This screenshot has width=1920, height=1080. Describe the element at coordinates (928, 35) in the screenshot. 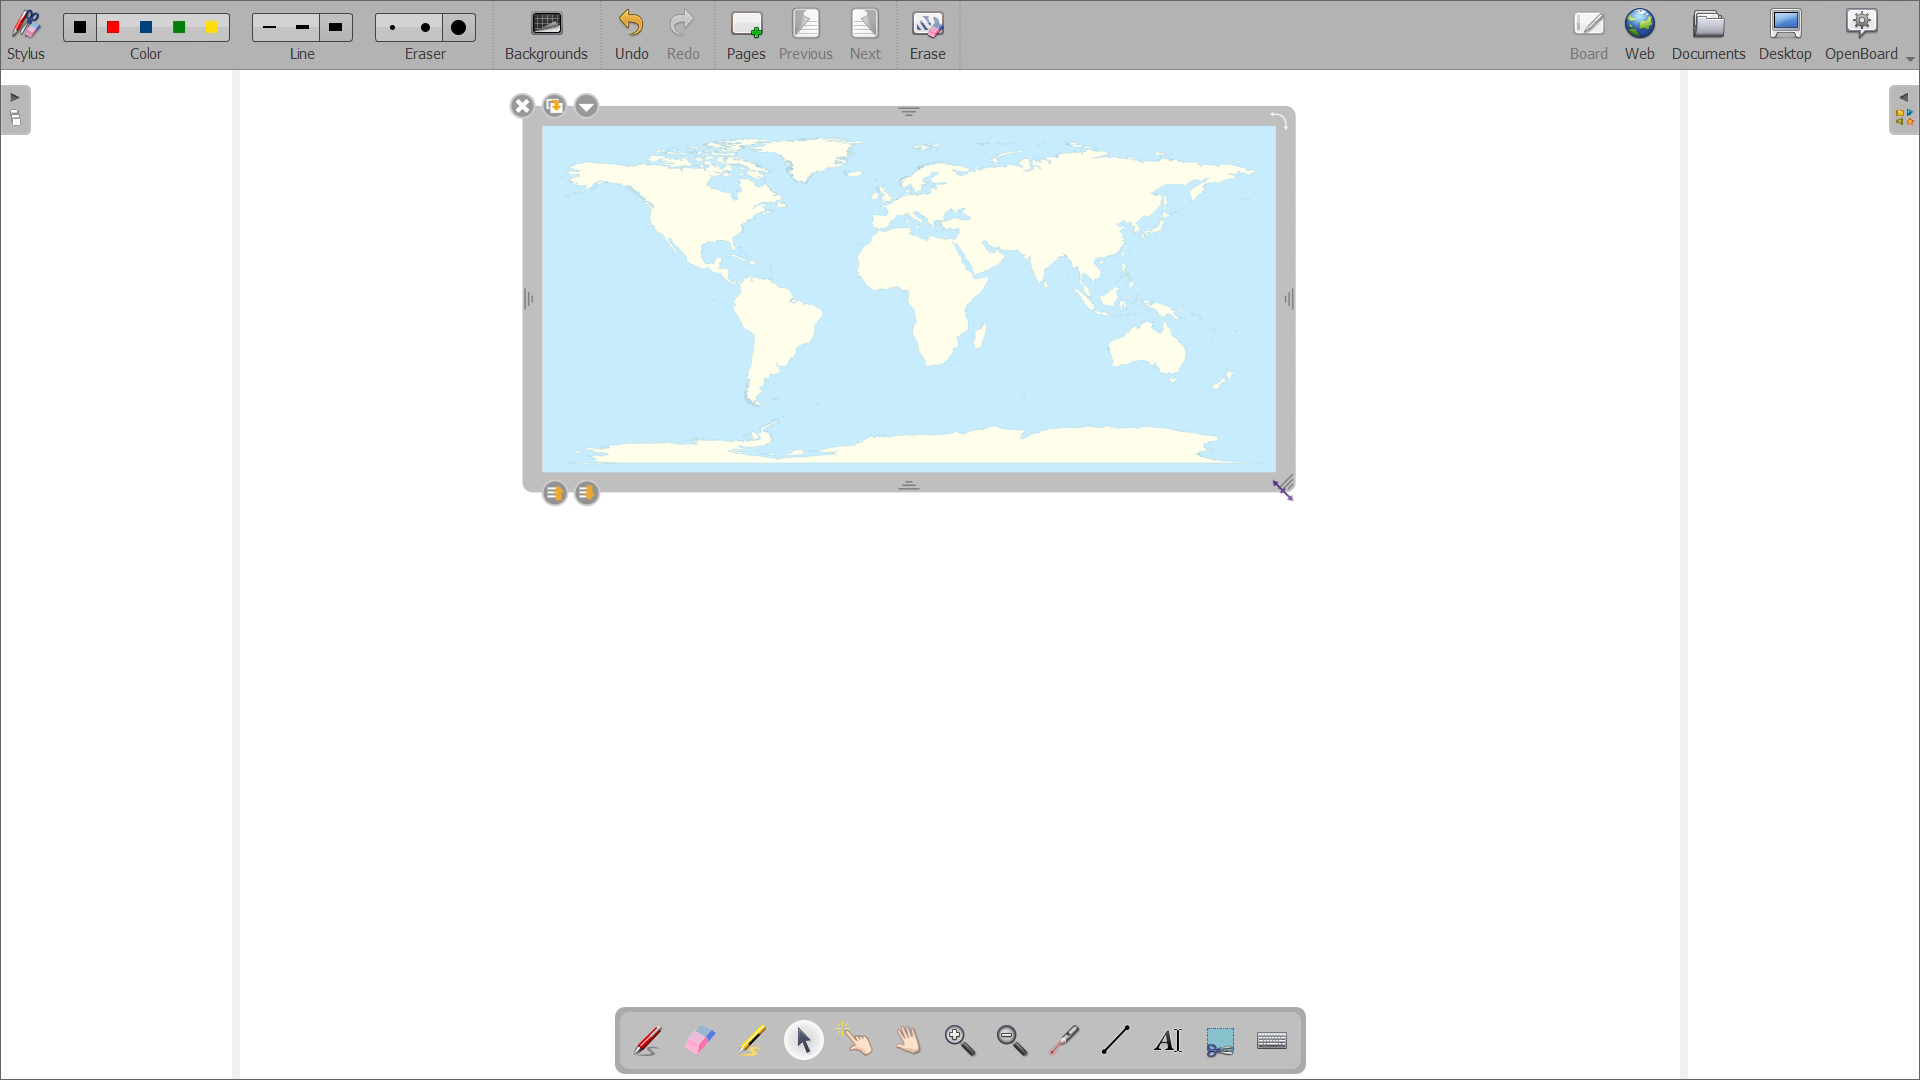

I see `erase` at that location.